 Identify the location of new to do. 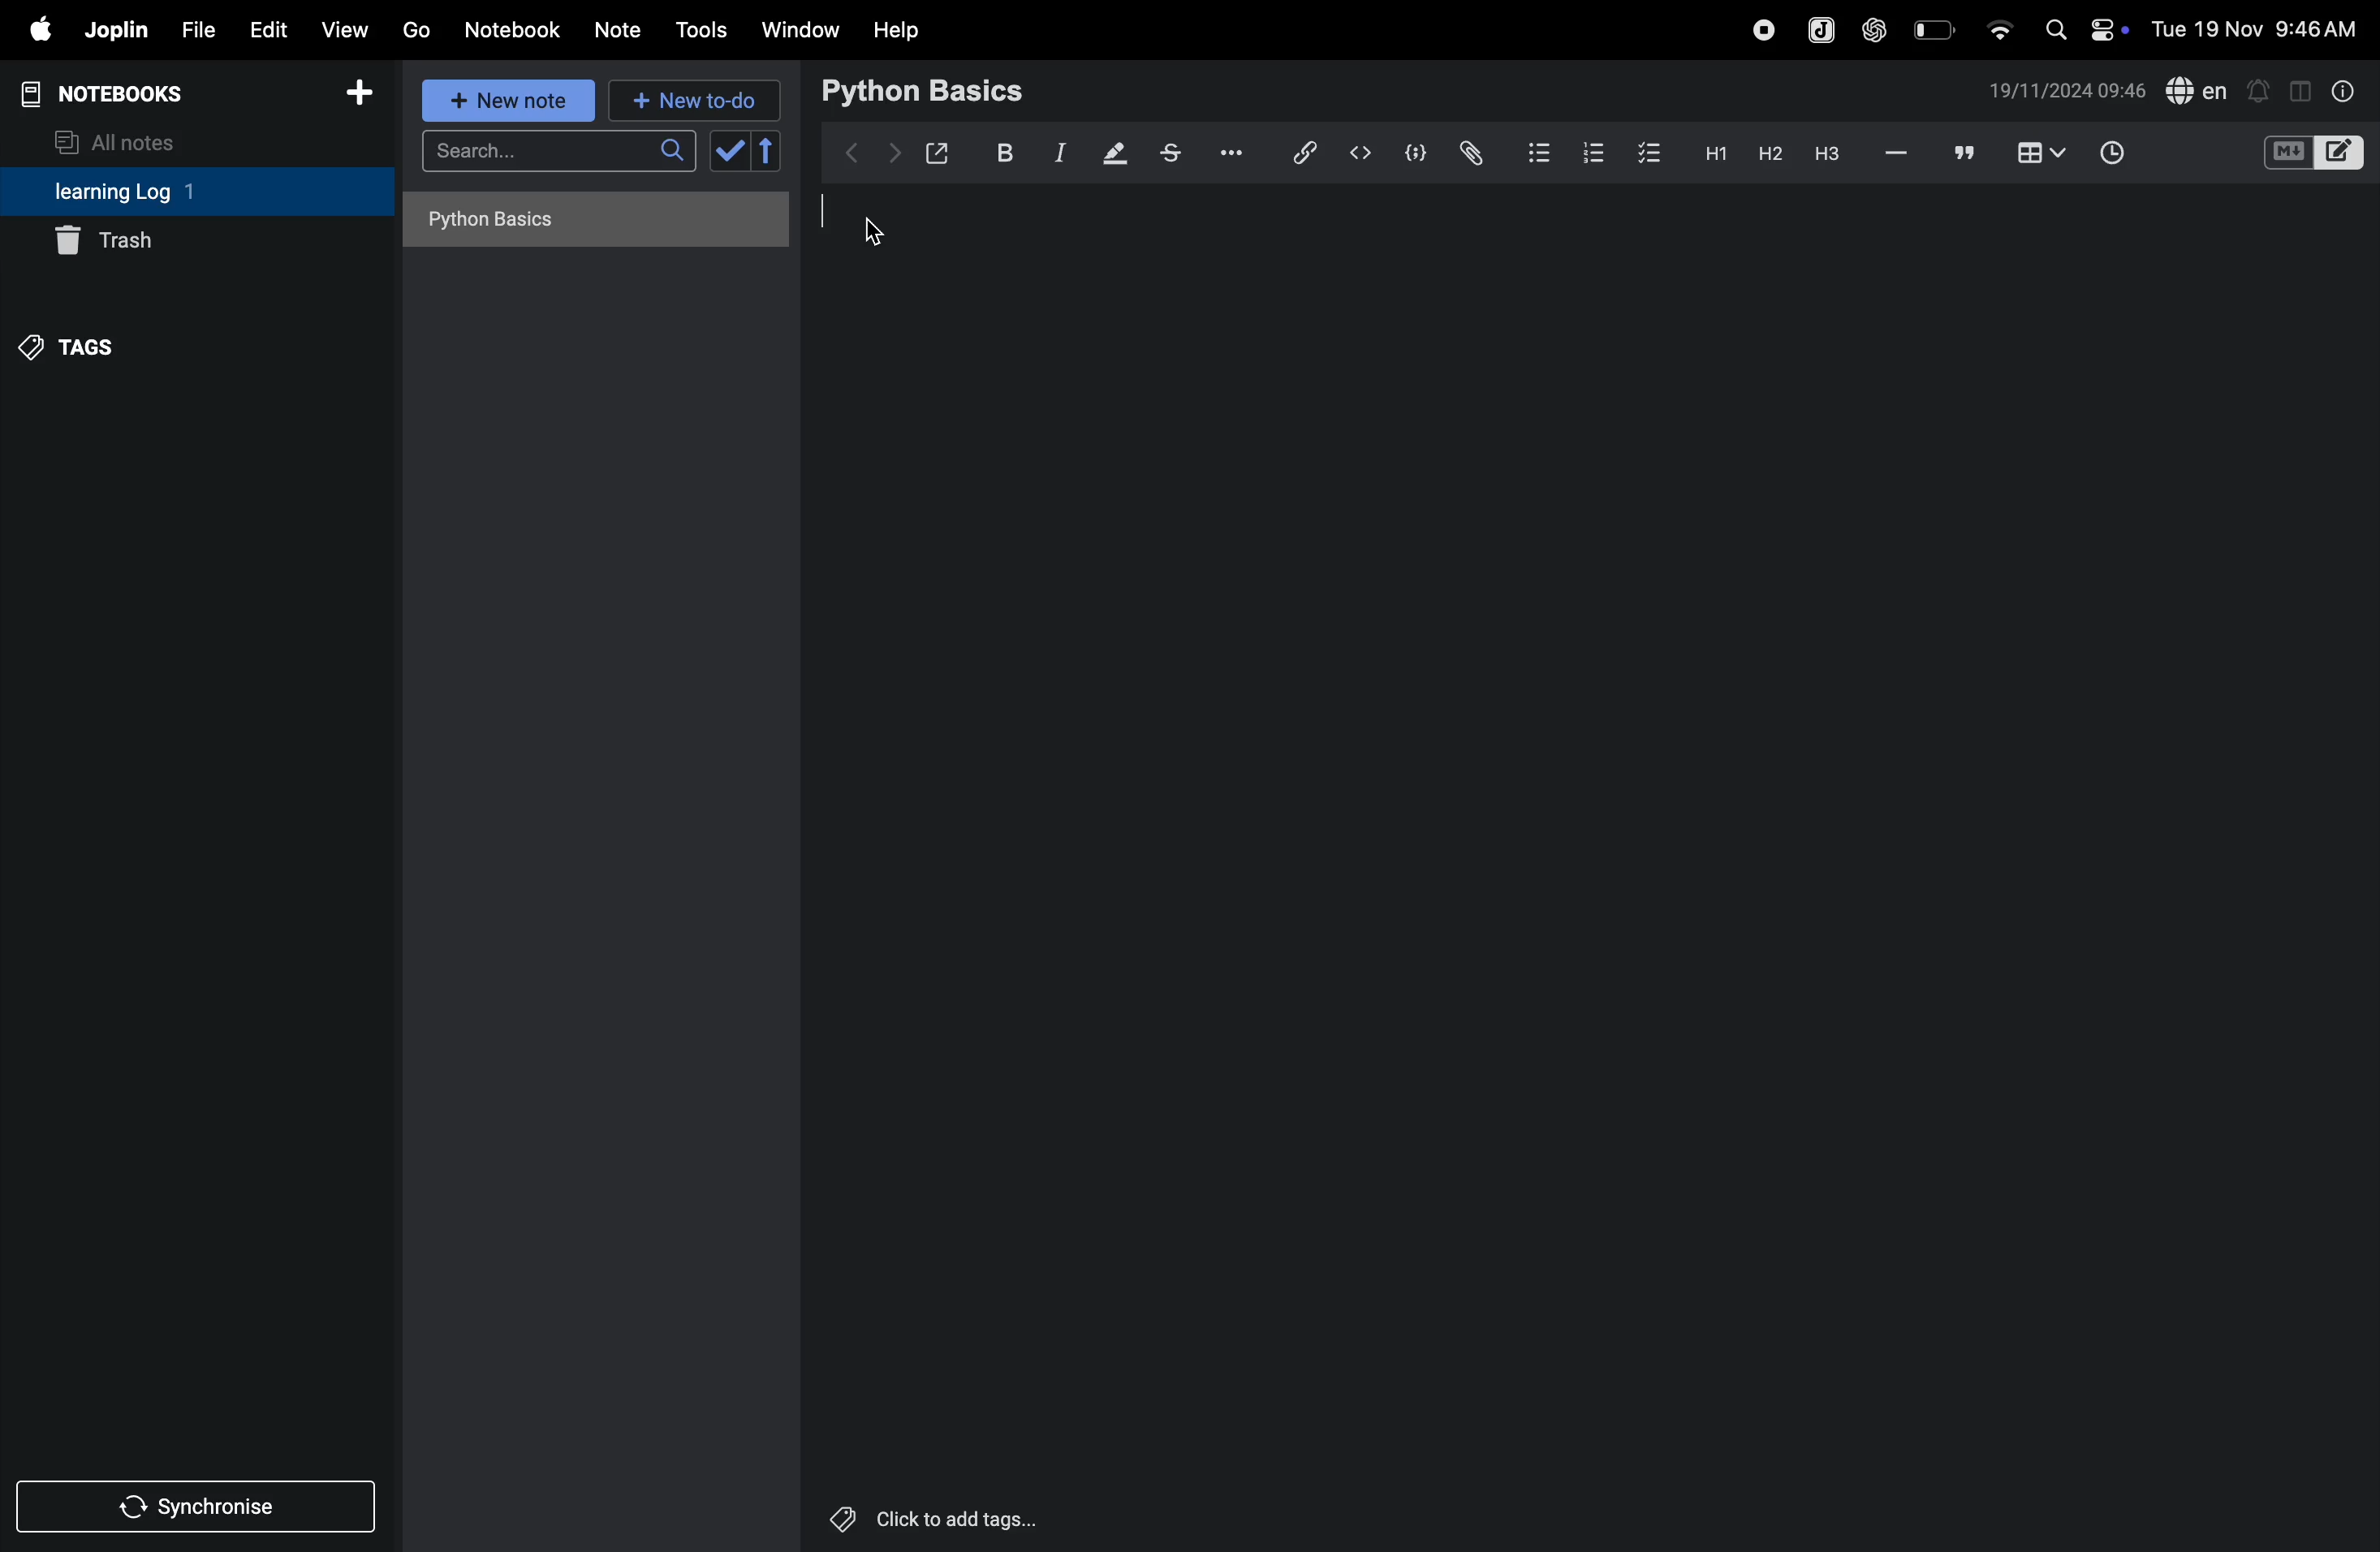
(686, 96).